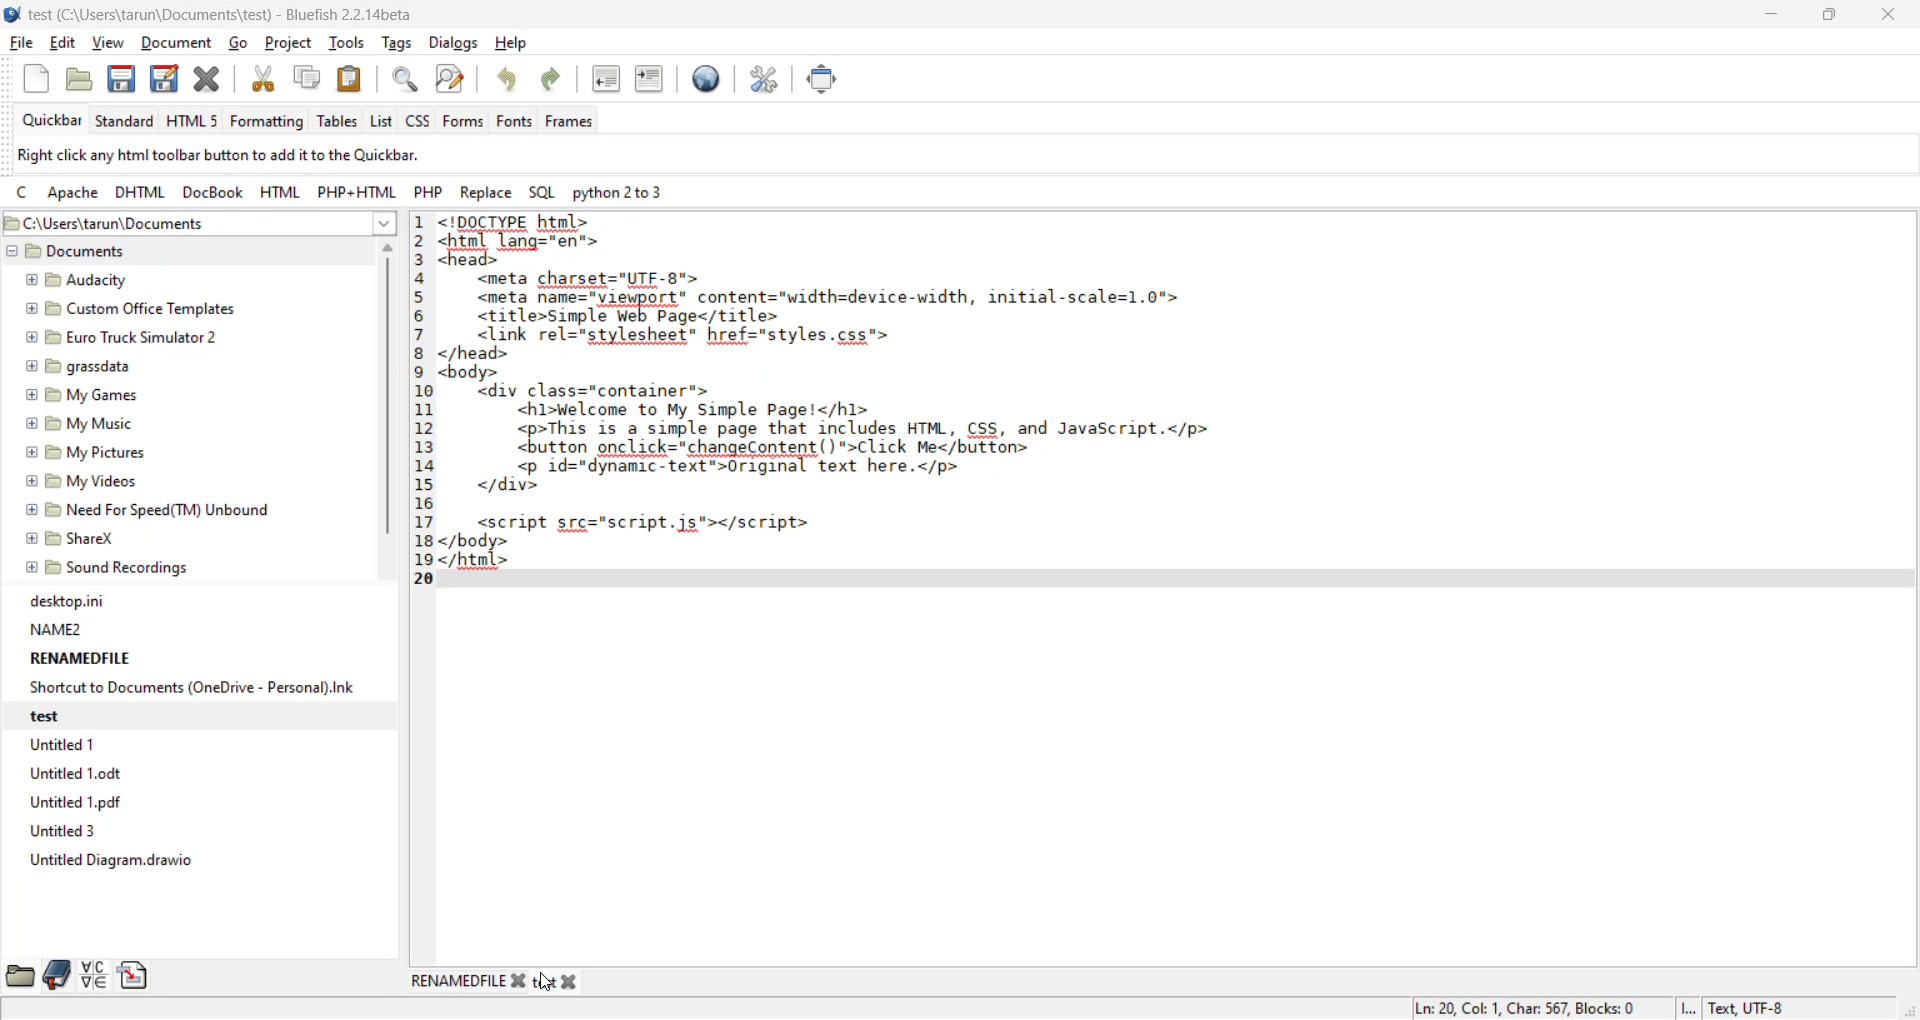  What do you see at coordinates (45, 718) in the screenshot?
I see `test` at bounding box center [45, 718].